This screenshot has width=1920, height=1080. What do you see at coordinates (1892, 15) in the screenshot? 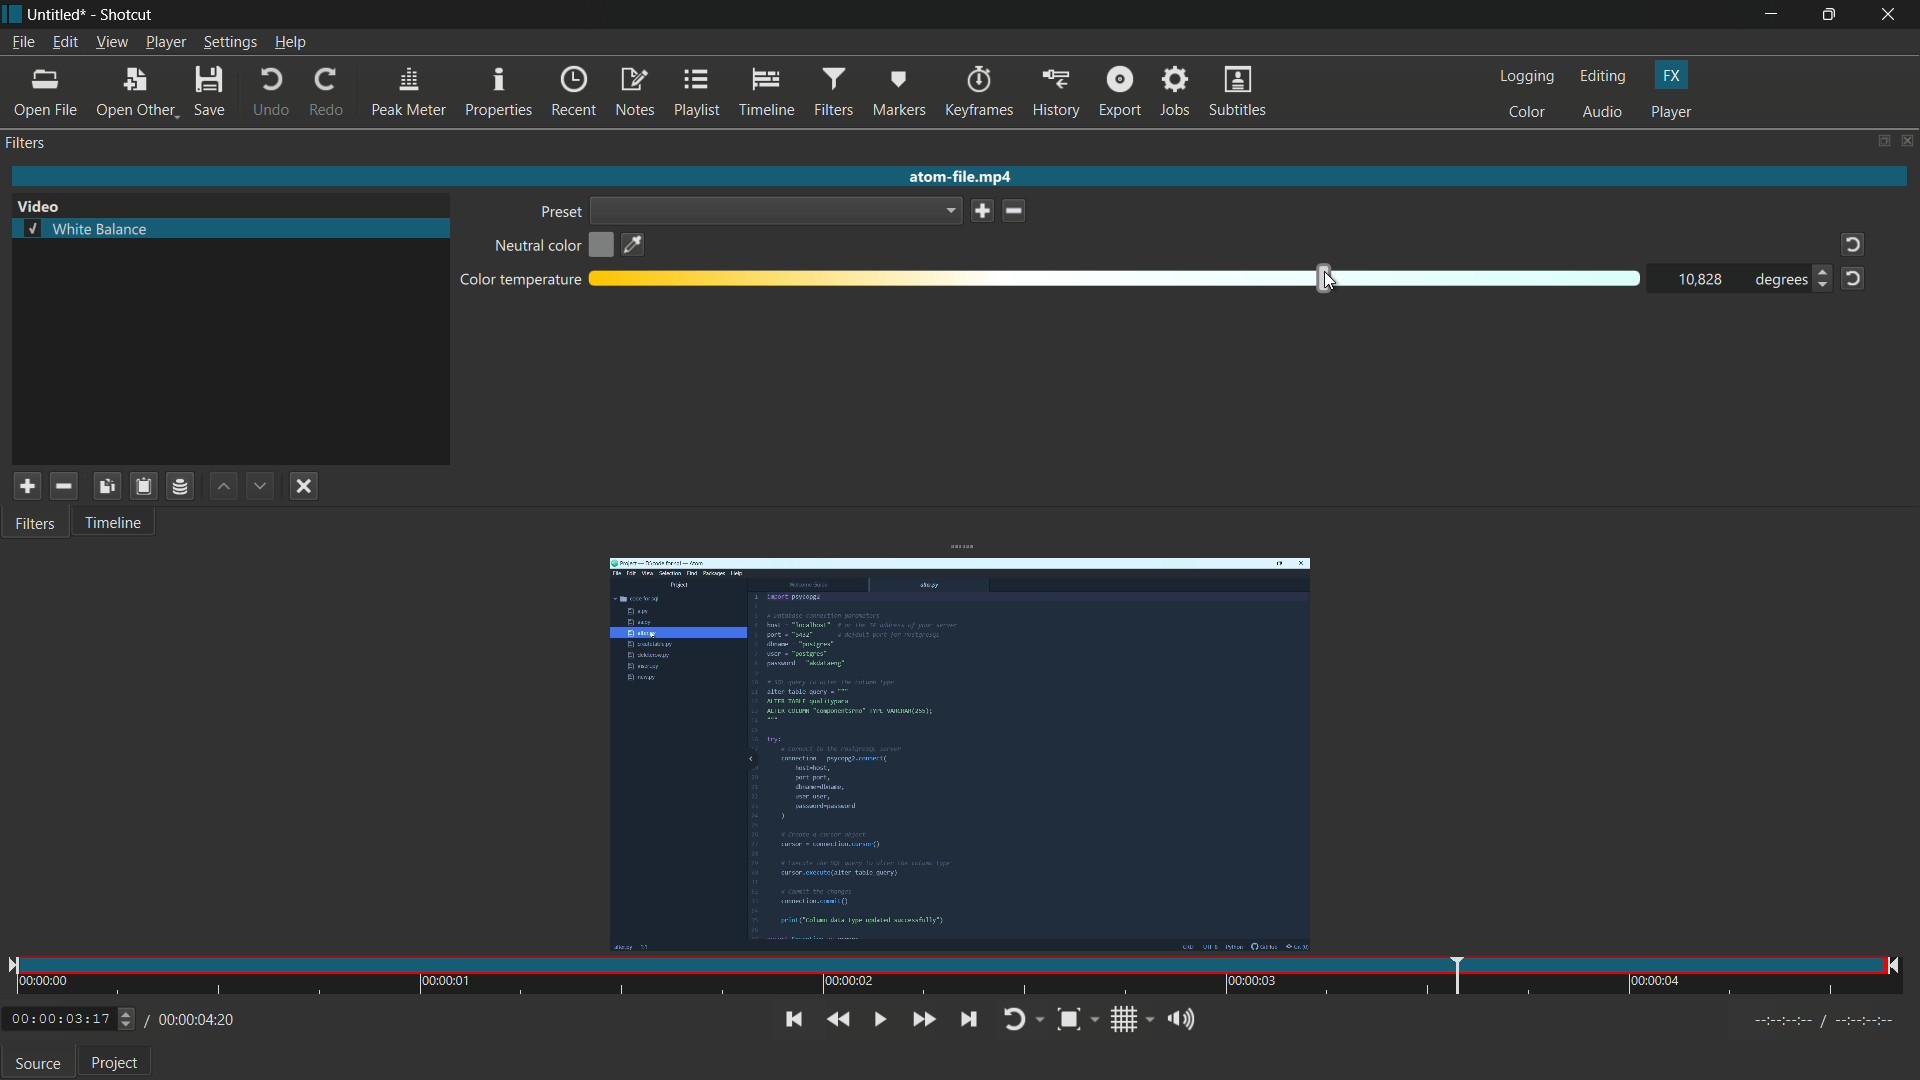
I see `close app` at bounding box center [1892, 15].